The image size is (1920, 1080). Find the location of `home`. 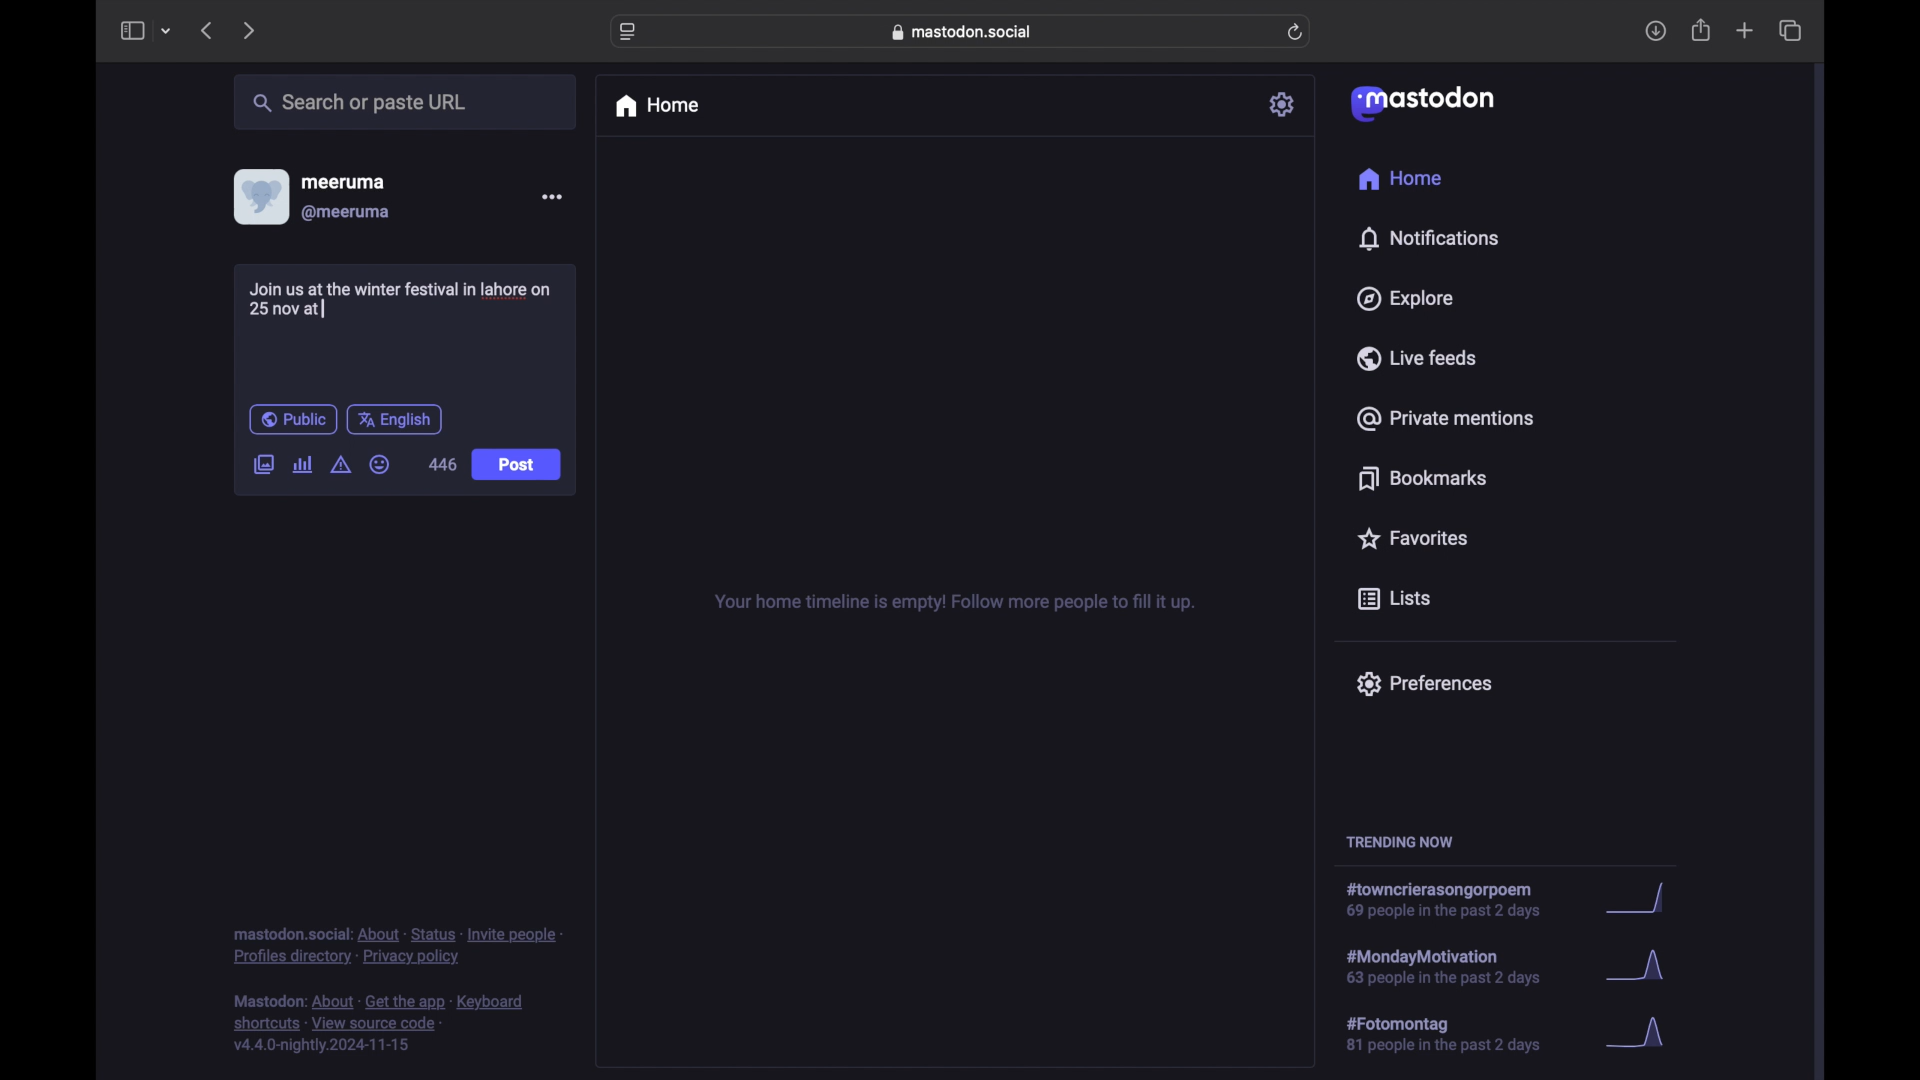

home is located at coordinates (656, 106).